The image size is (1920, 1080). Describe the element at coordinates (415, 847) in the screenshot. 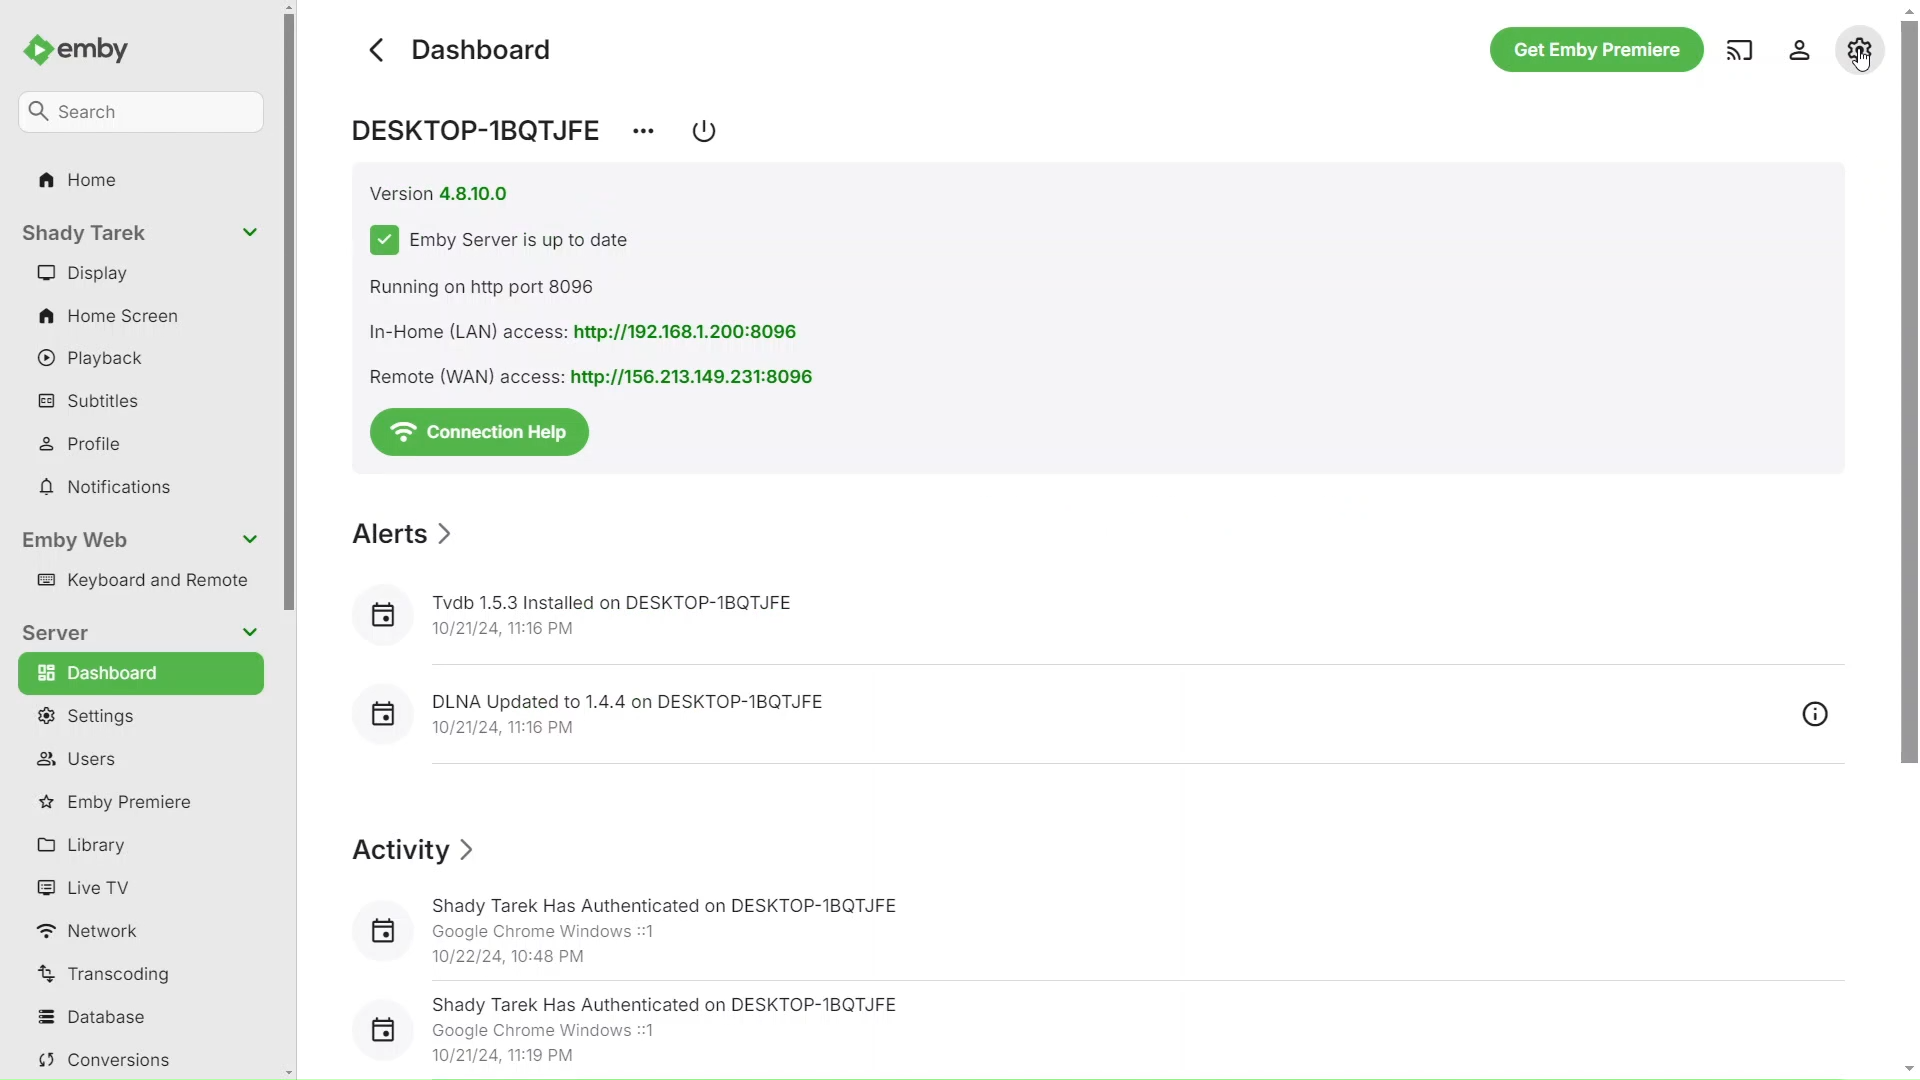

I see `Activity` at that location.